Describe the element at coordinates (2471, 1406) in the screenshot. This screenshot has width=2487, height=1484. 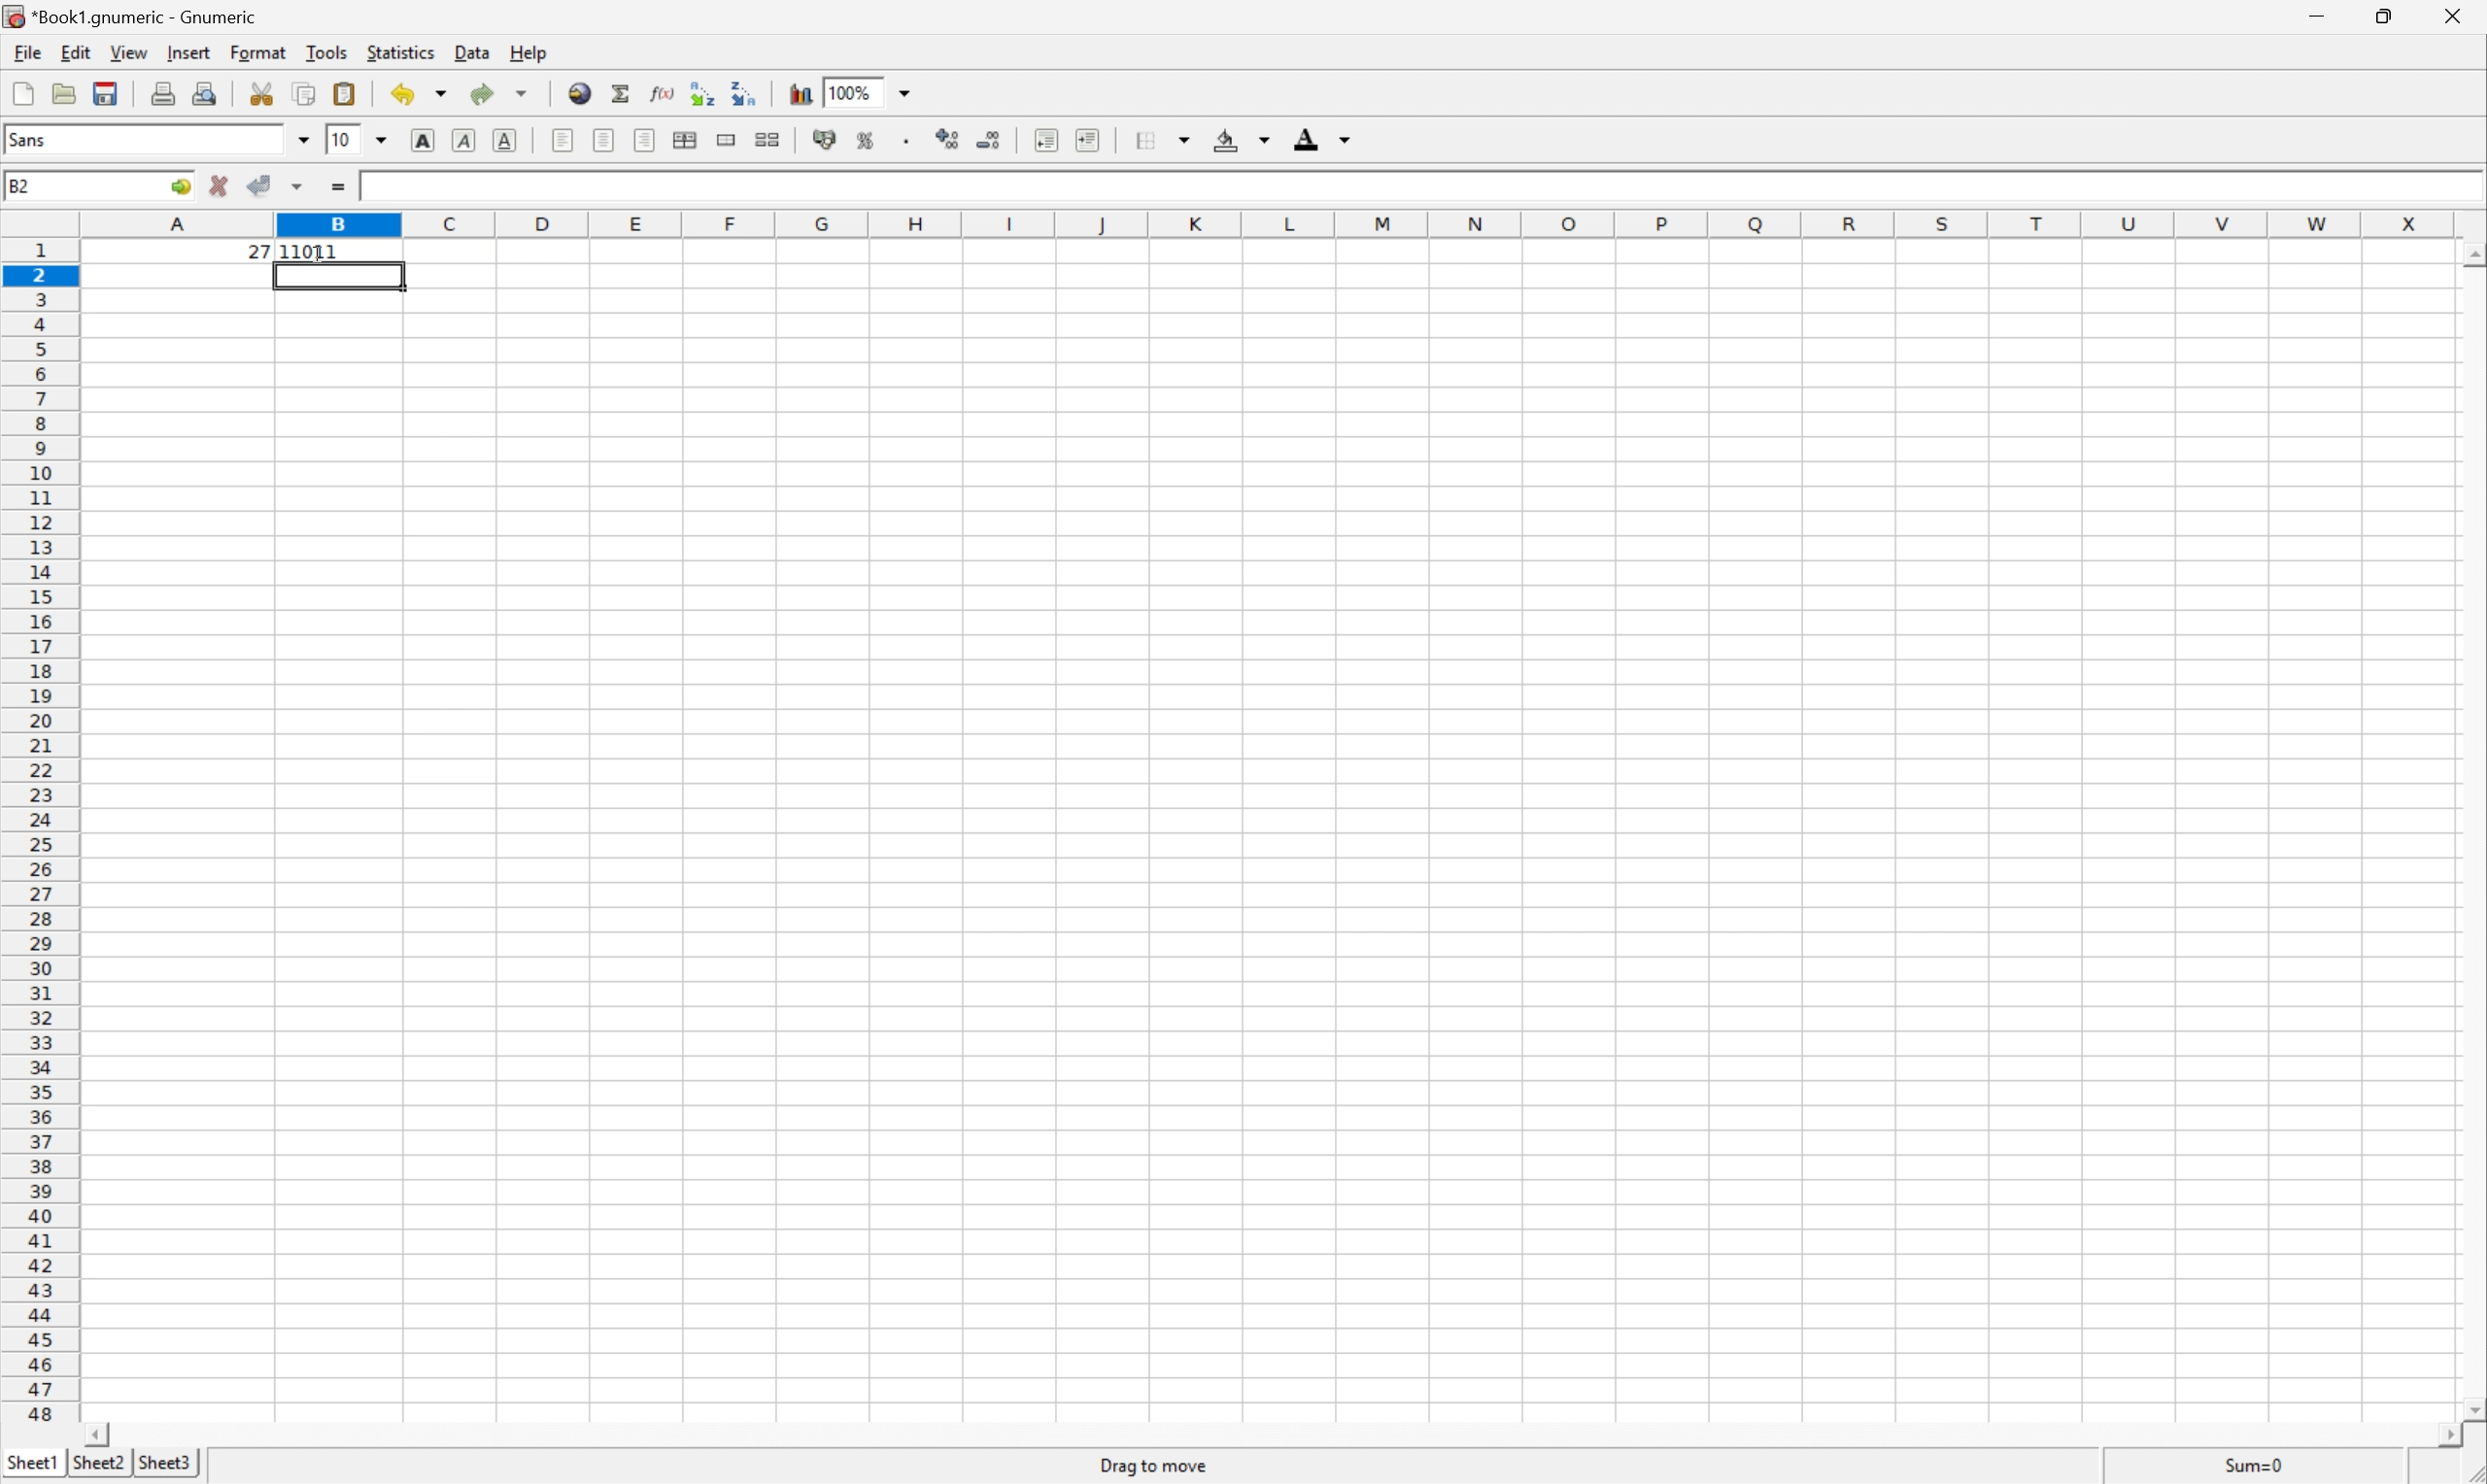
I see `Scroll Down` at that location.